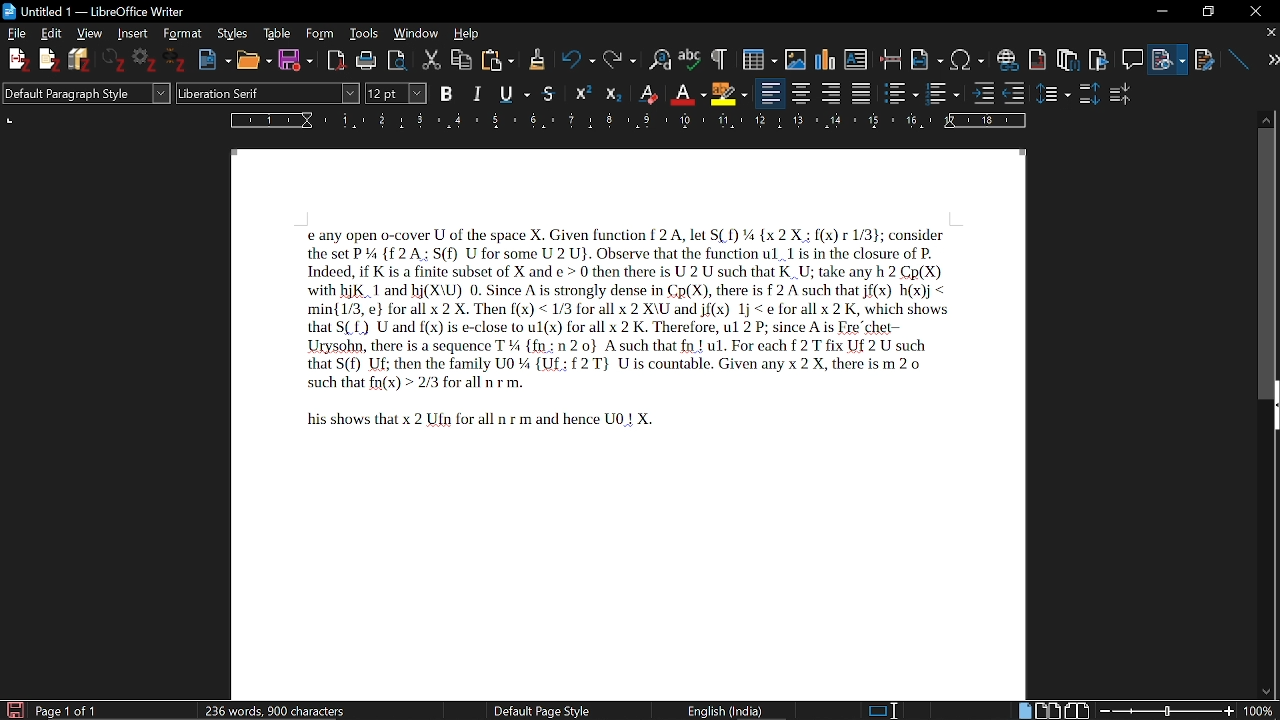  I want to click on Spell check, so click(690, 57).